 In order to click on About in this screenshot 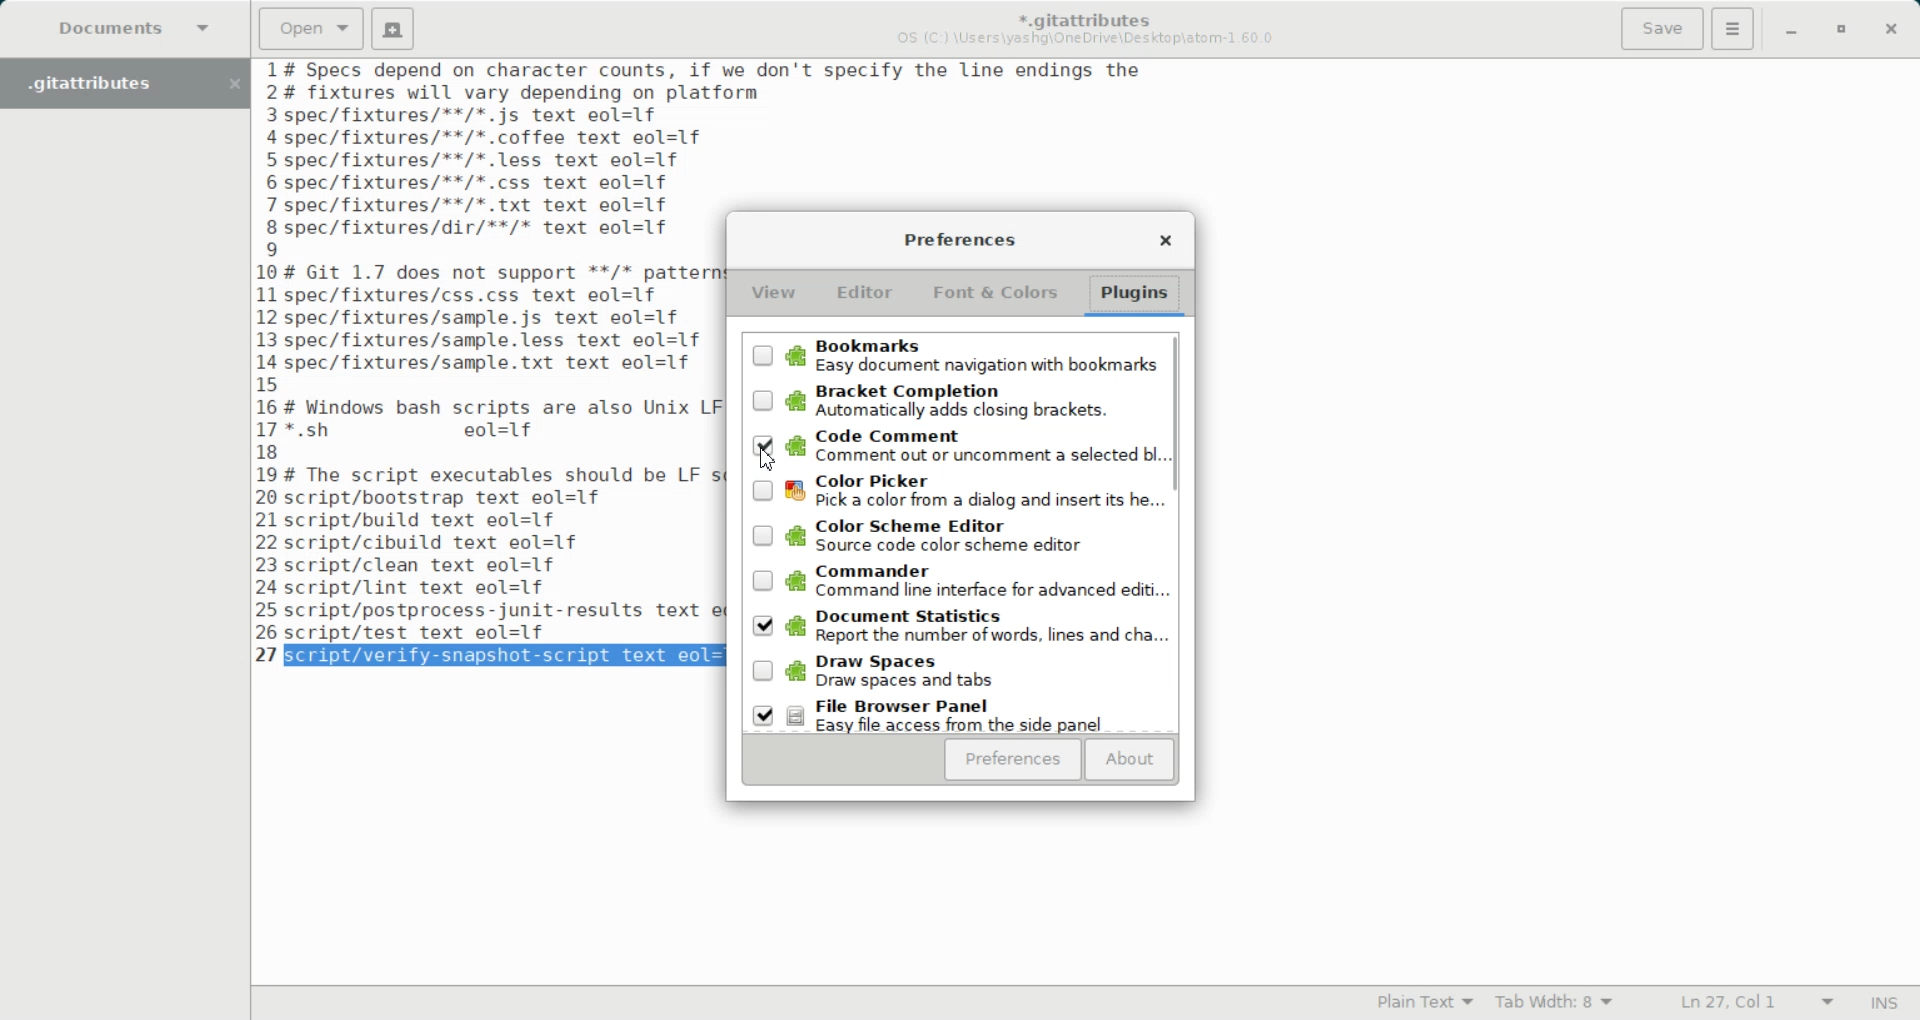, I will do `click(1130, 760)`.